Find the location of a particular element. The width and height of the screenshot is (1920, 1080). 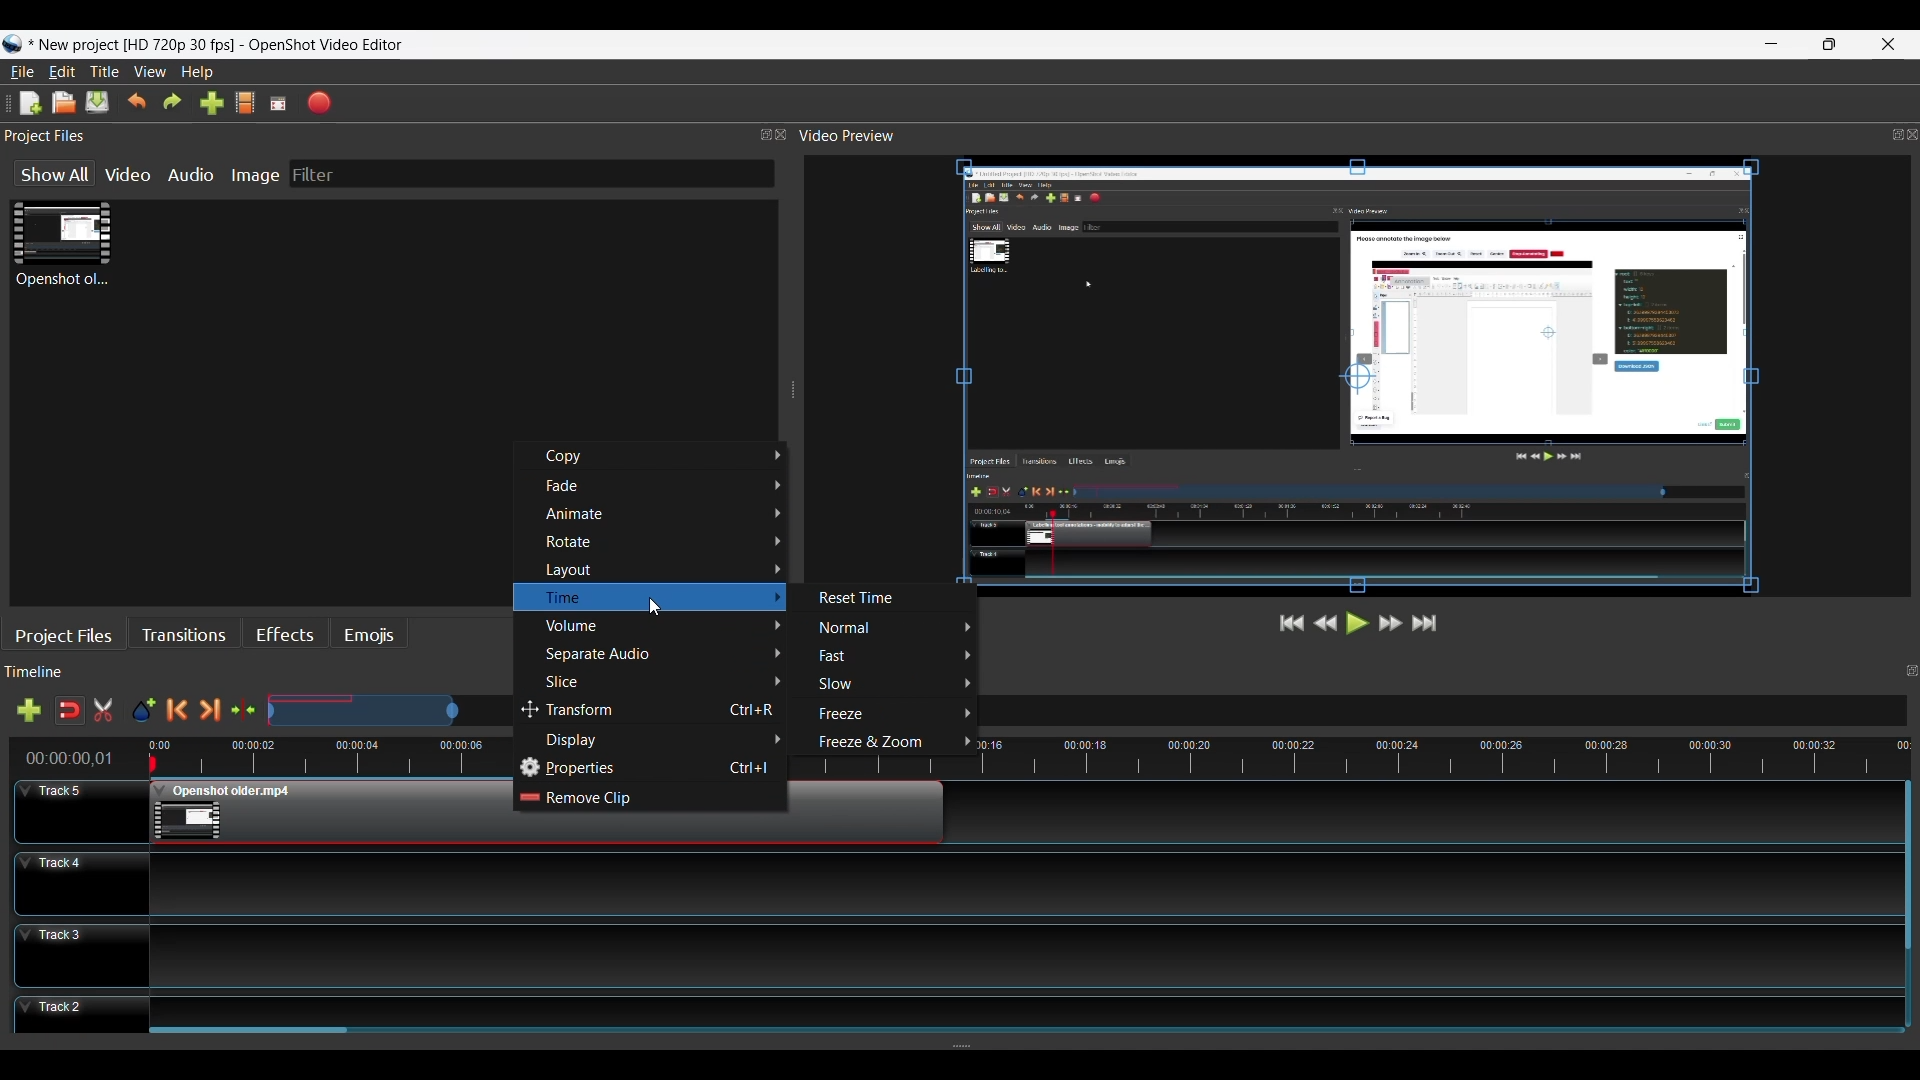

Import Files is located at coordinates (212, 103).